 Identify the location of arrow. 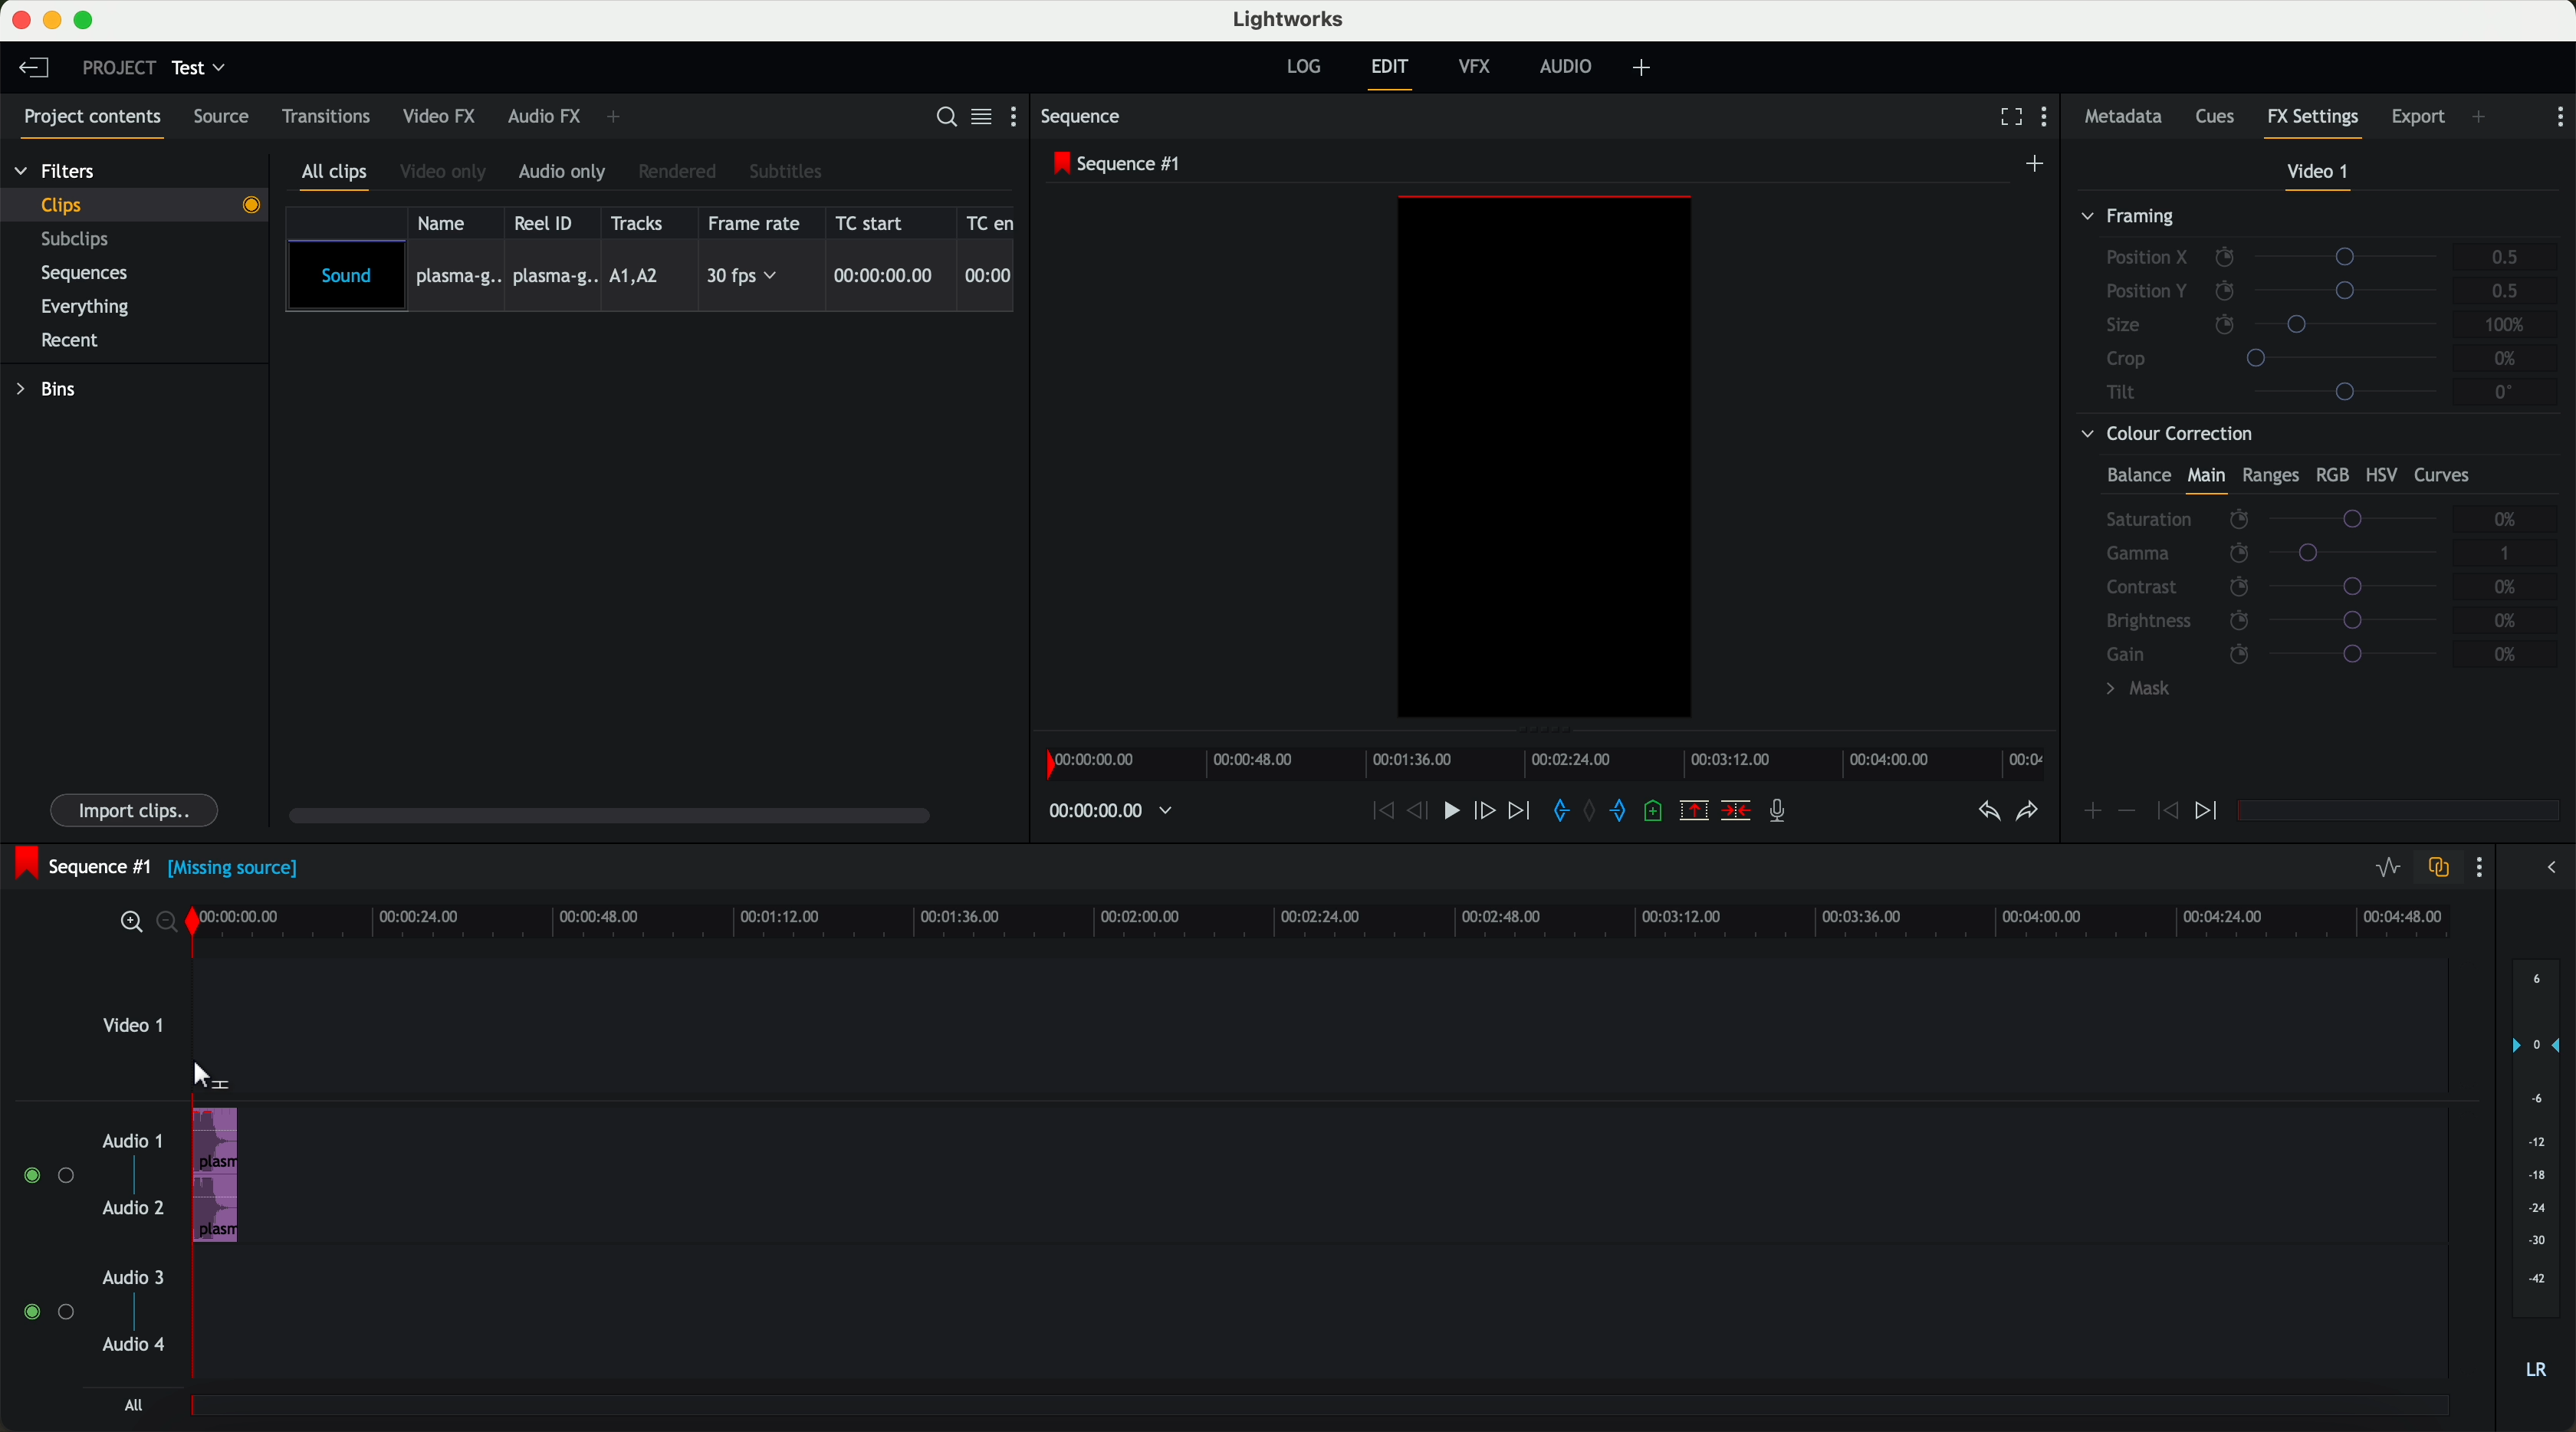
(2545, 869).